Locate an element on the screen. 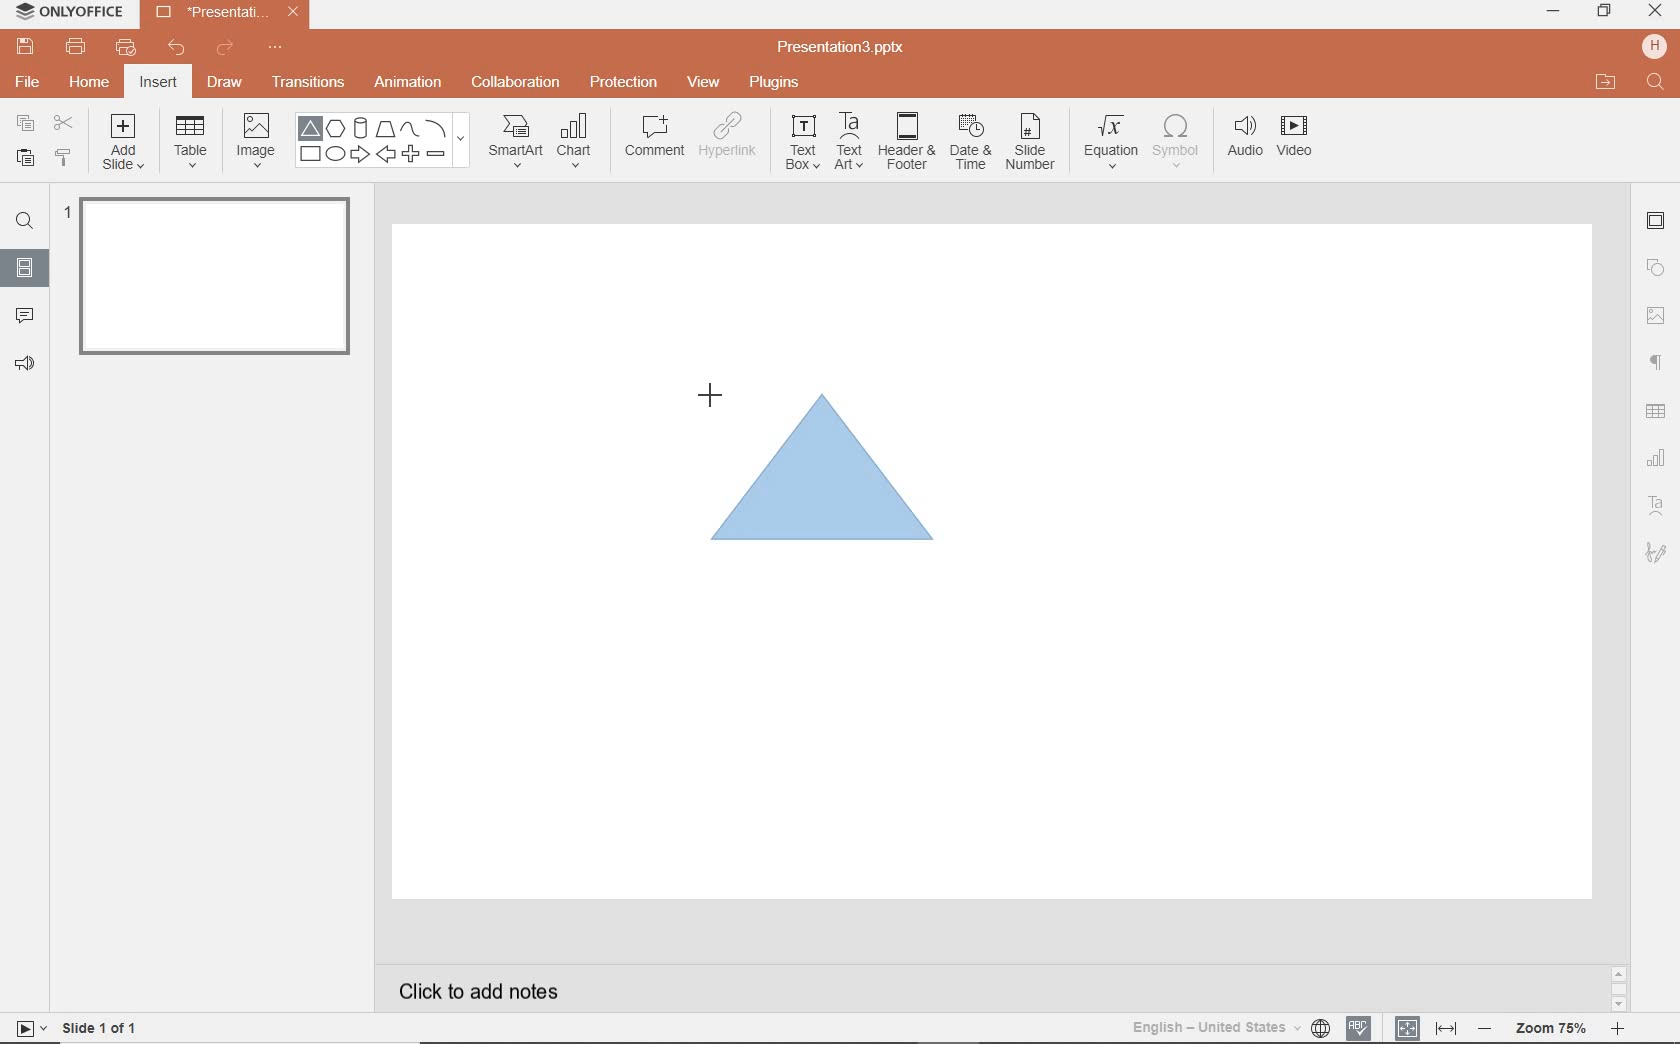  FILE is located at coordinates (30, 79).